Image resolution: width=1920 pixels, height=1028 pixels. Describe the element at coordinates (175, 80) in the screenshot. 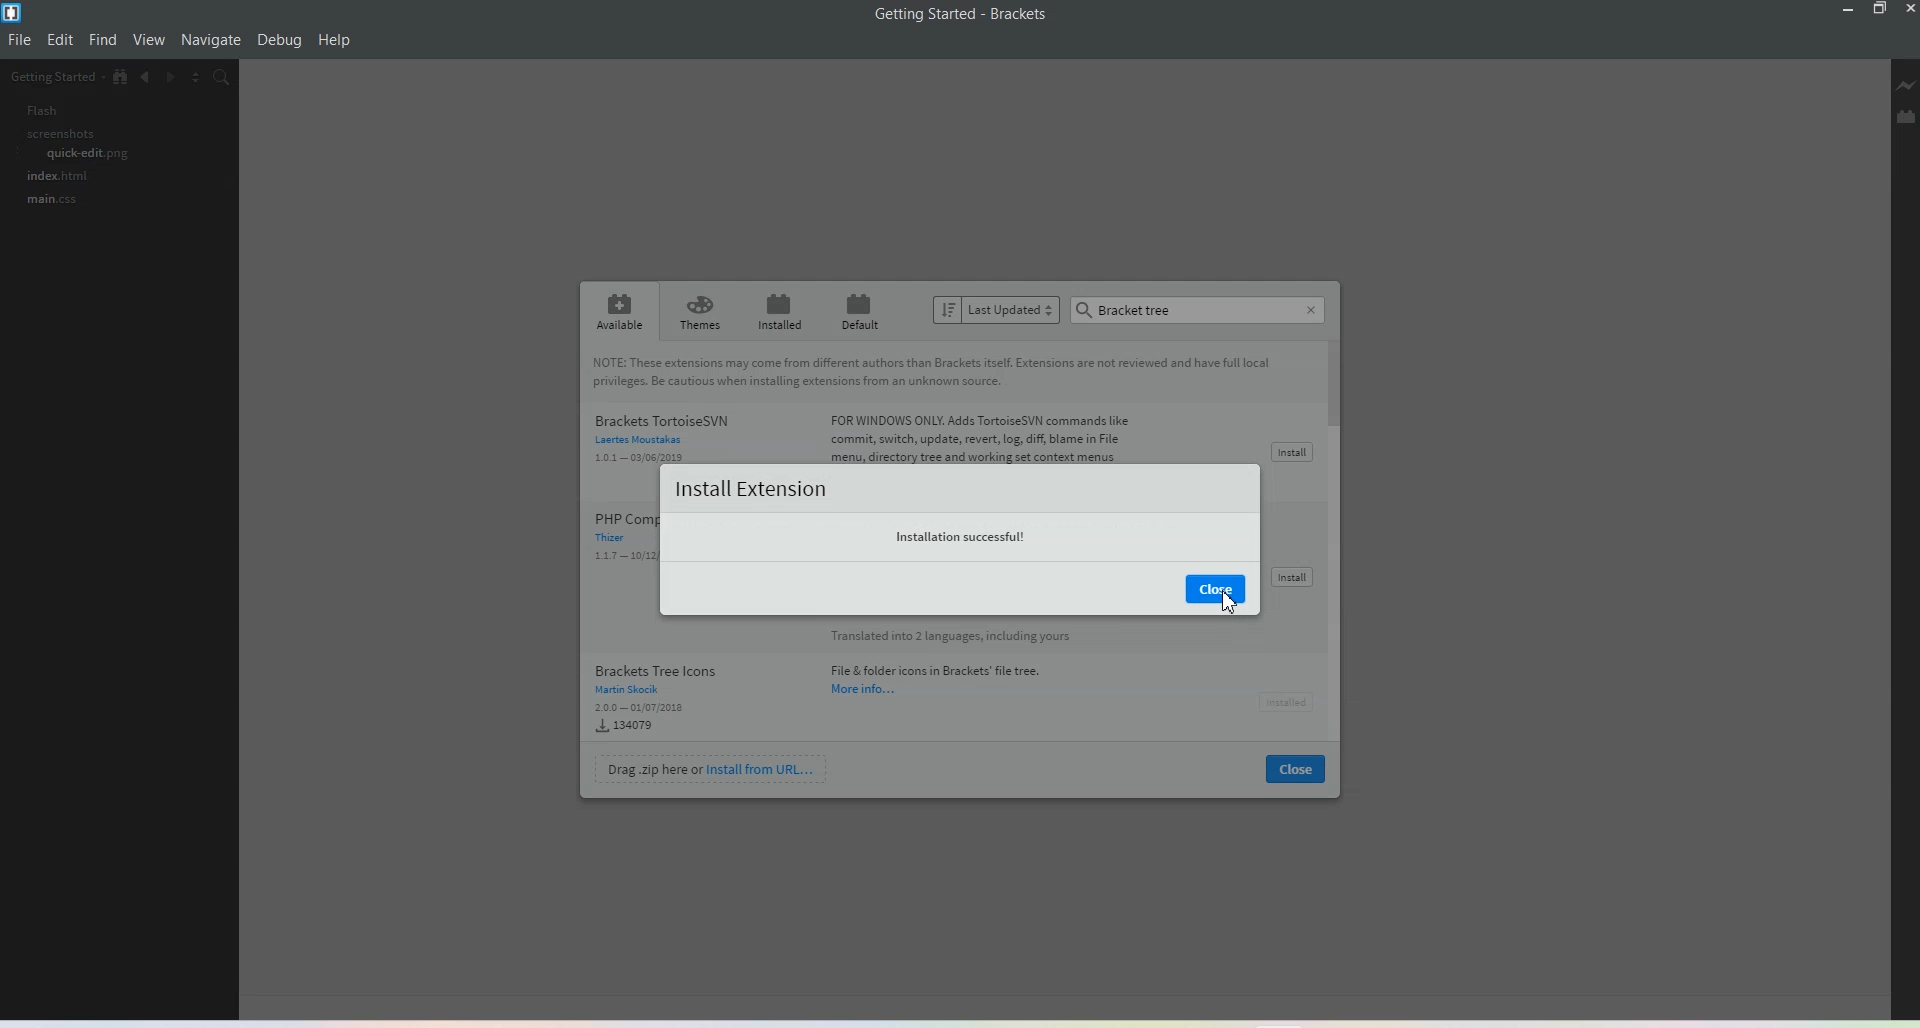

I see `Navigate Forwards` at that location.